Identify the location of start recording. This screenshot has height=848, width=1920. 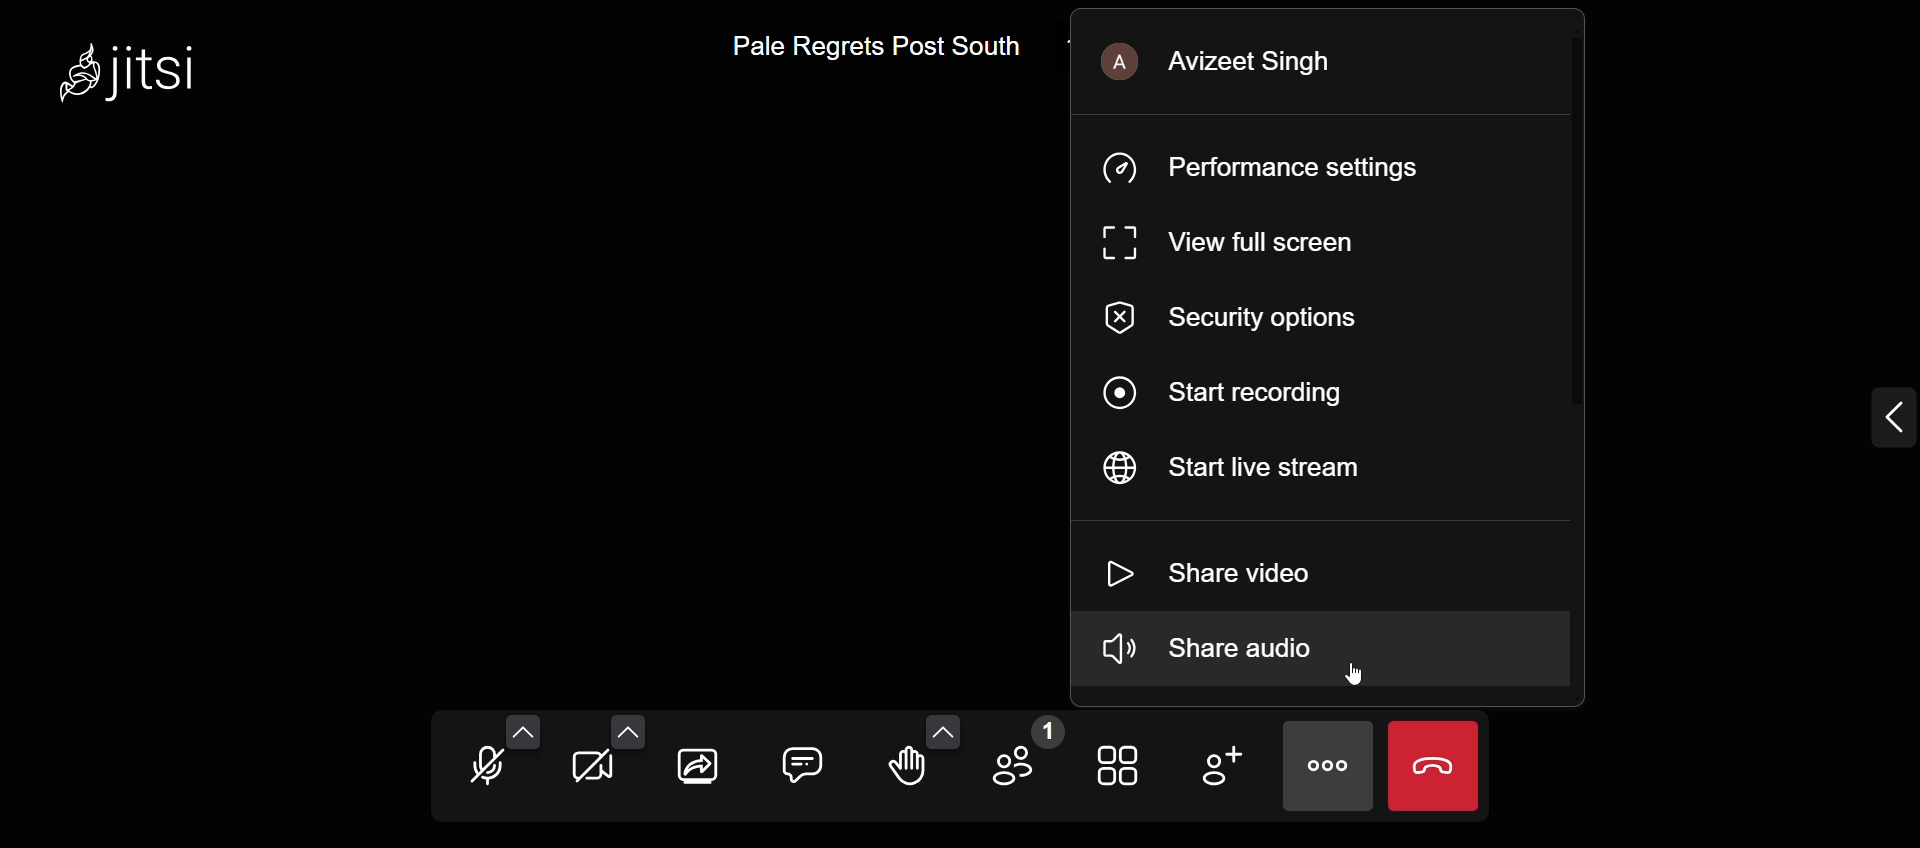
(1236, 392).